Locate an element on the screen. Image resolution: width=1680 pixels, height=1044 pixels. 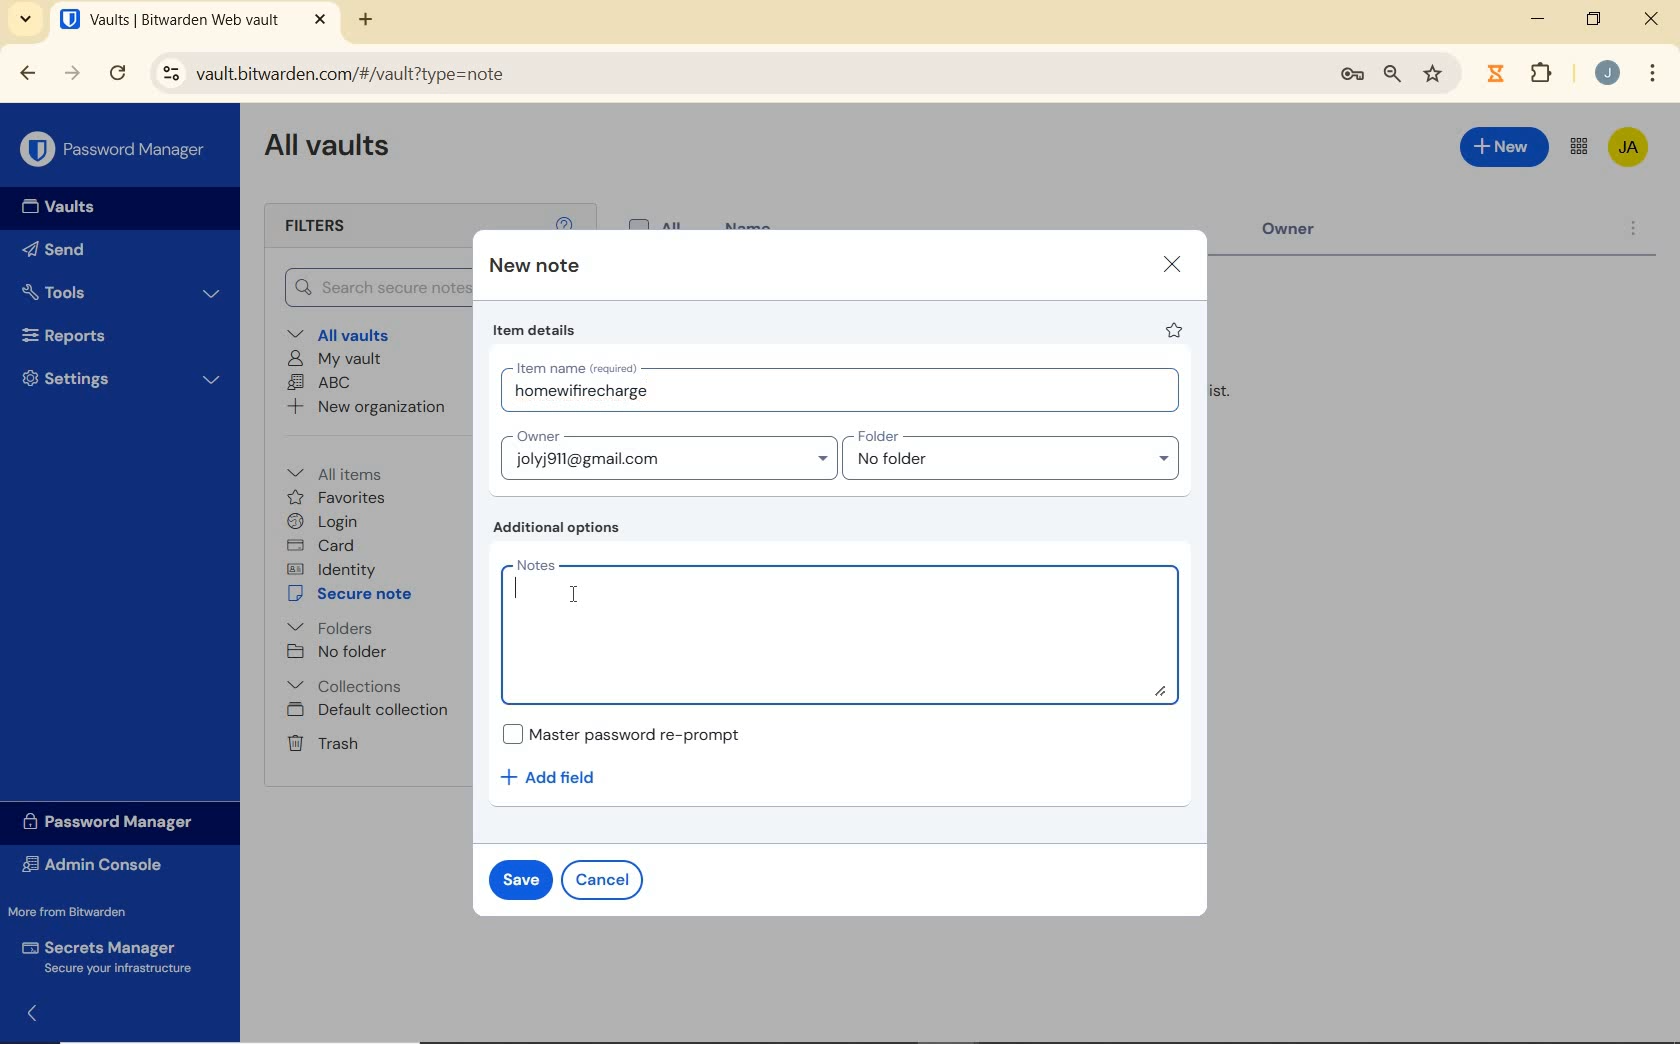
Master password re-prompt is located at coordinates (633, 733).